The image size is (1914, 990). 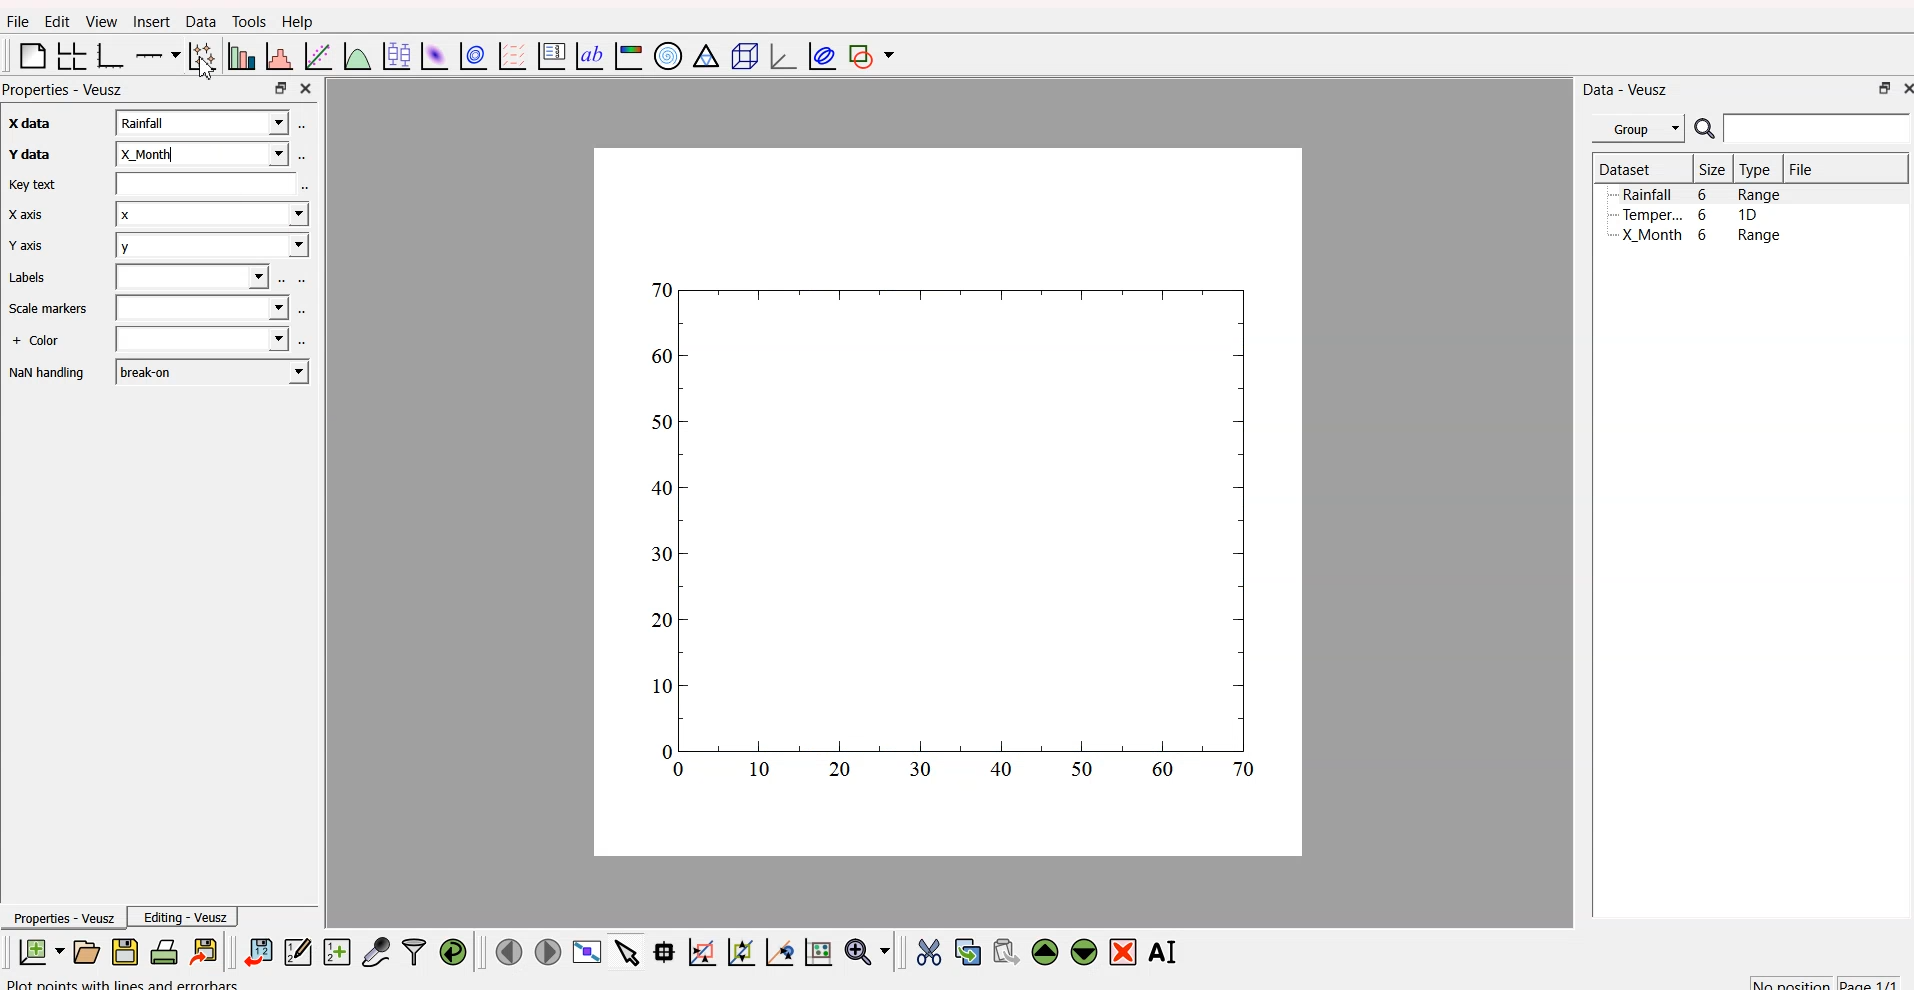 What do you see at coordinates (662, 951) in the screenshot?
I see `read datapoint on graph` at bounding box center [662, 951].